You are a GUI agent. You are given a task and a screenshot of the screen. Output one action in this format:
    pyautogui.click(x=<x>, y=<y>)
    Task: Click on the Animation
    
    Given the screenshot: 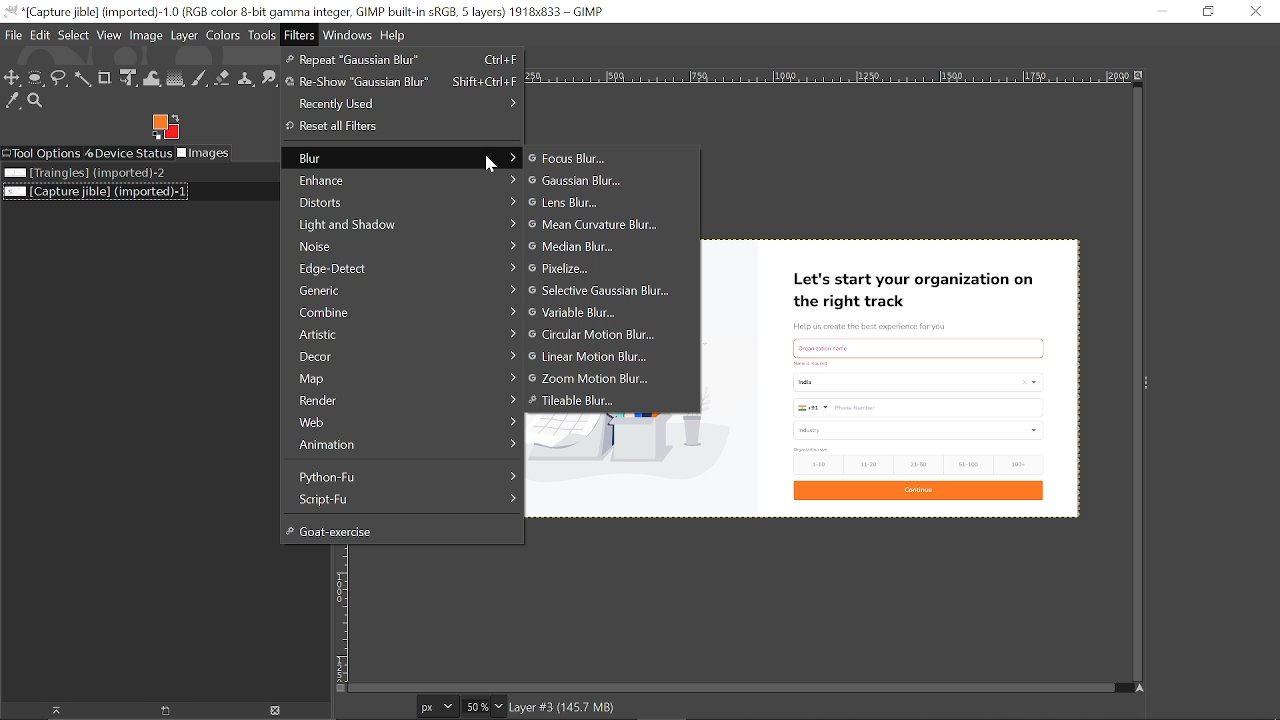 What is the action you would take?
    pyautogui.click(x=400, y=443)
    